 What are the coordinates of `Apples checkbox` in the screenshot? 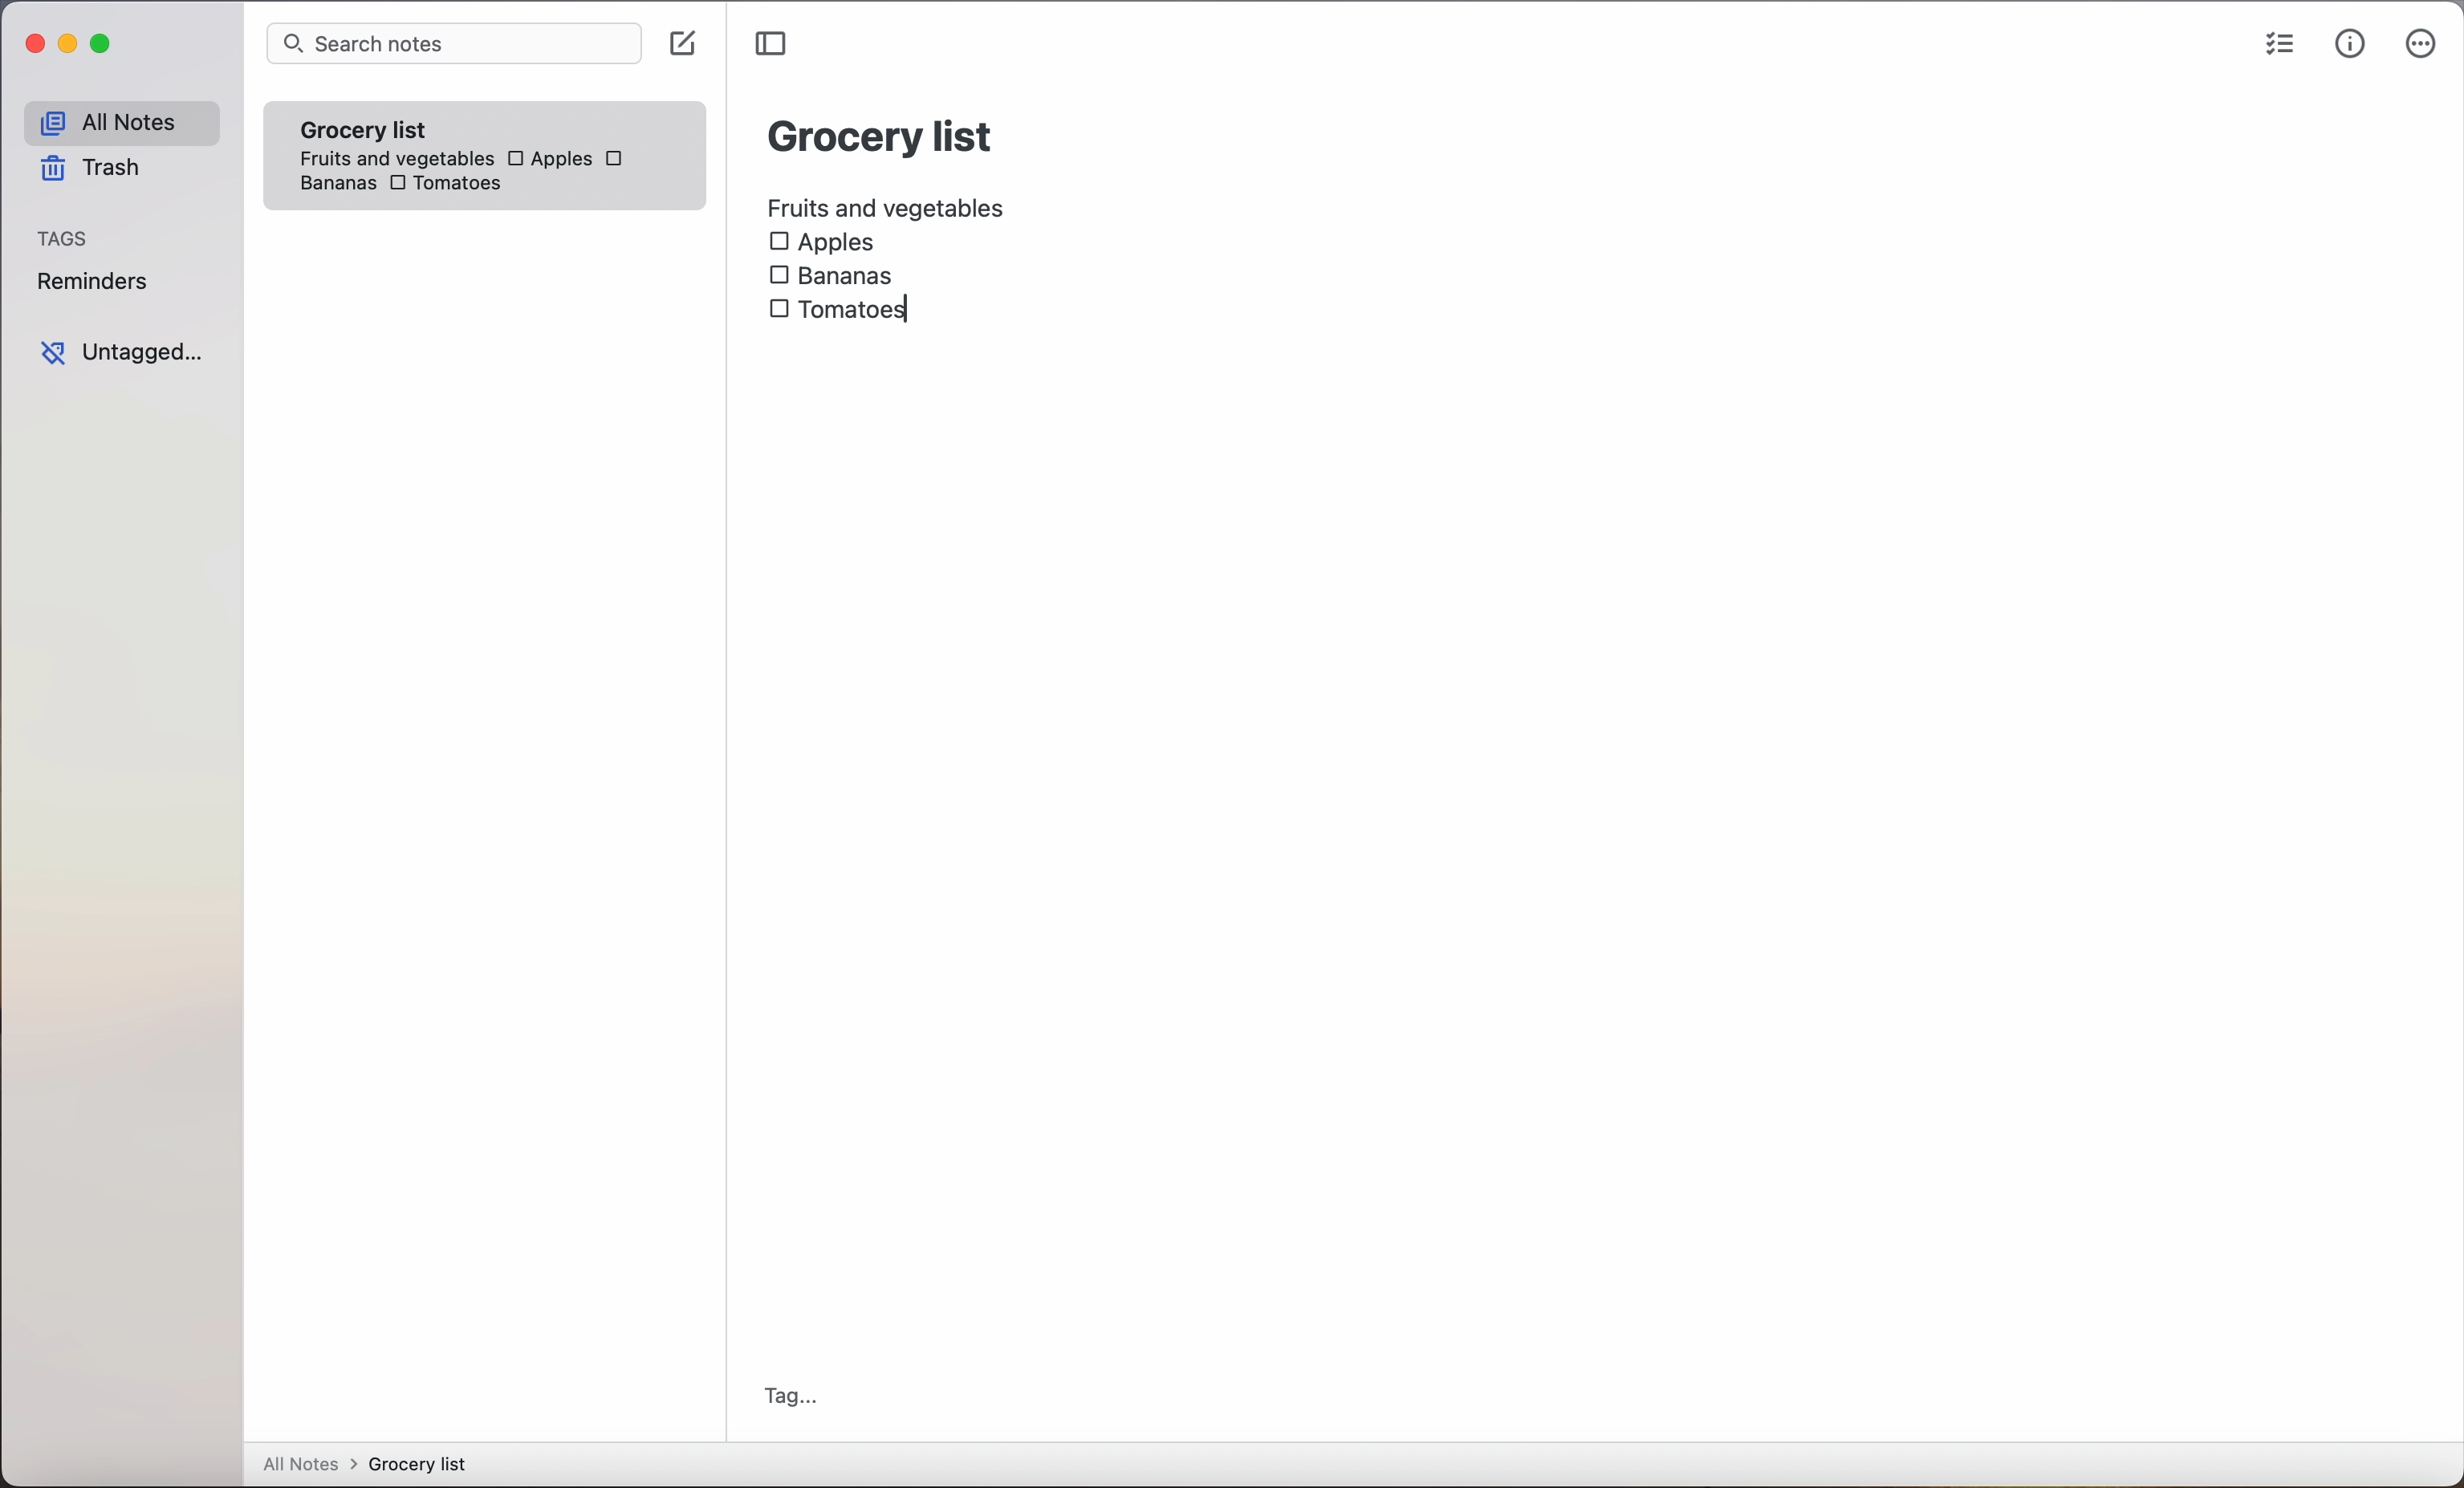 It's located at (548, 158).